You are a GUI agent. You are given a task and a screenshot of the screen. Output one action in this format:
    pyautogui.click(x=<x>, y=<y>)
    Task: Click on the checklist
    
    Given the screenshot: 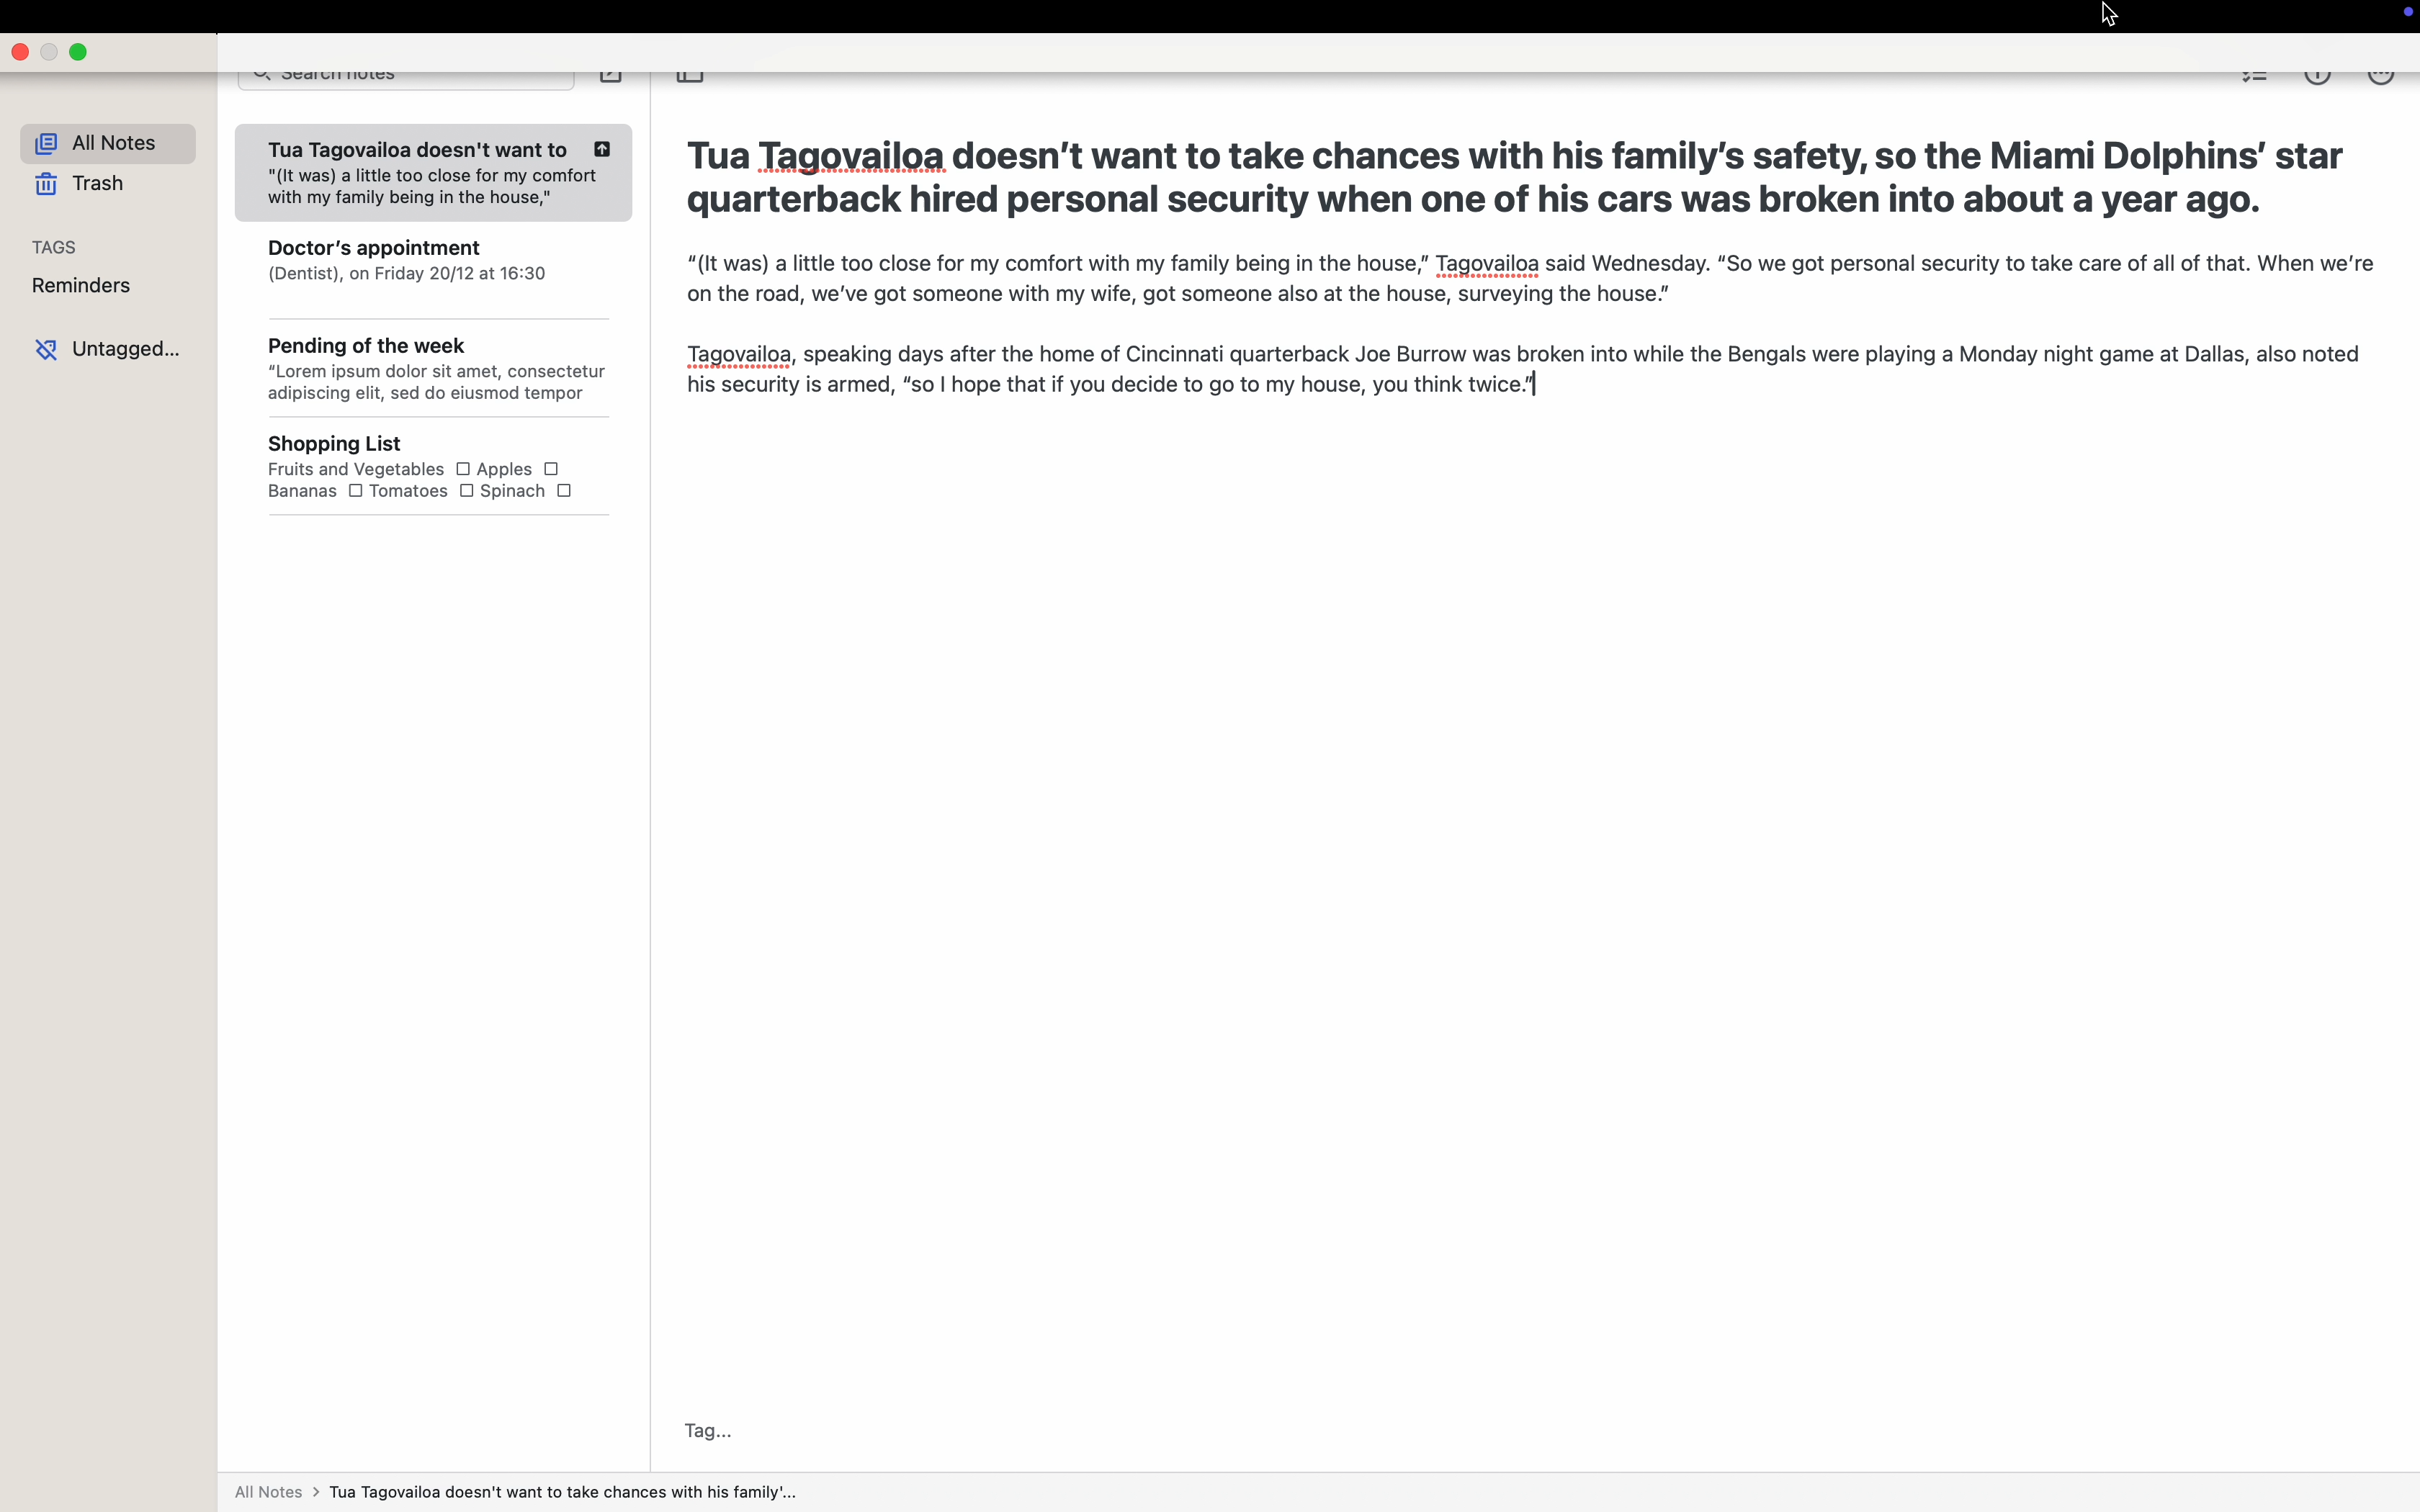 What is the action you would take?
    pyautogui.click(x=2252, y=75)
    